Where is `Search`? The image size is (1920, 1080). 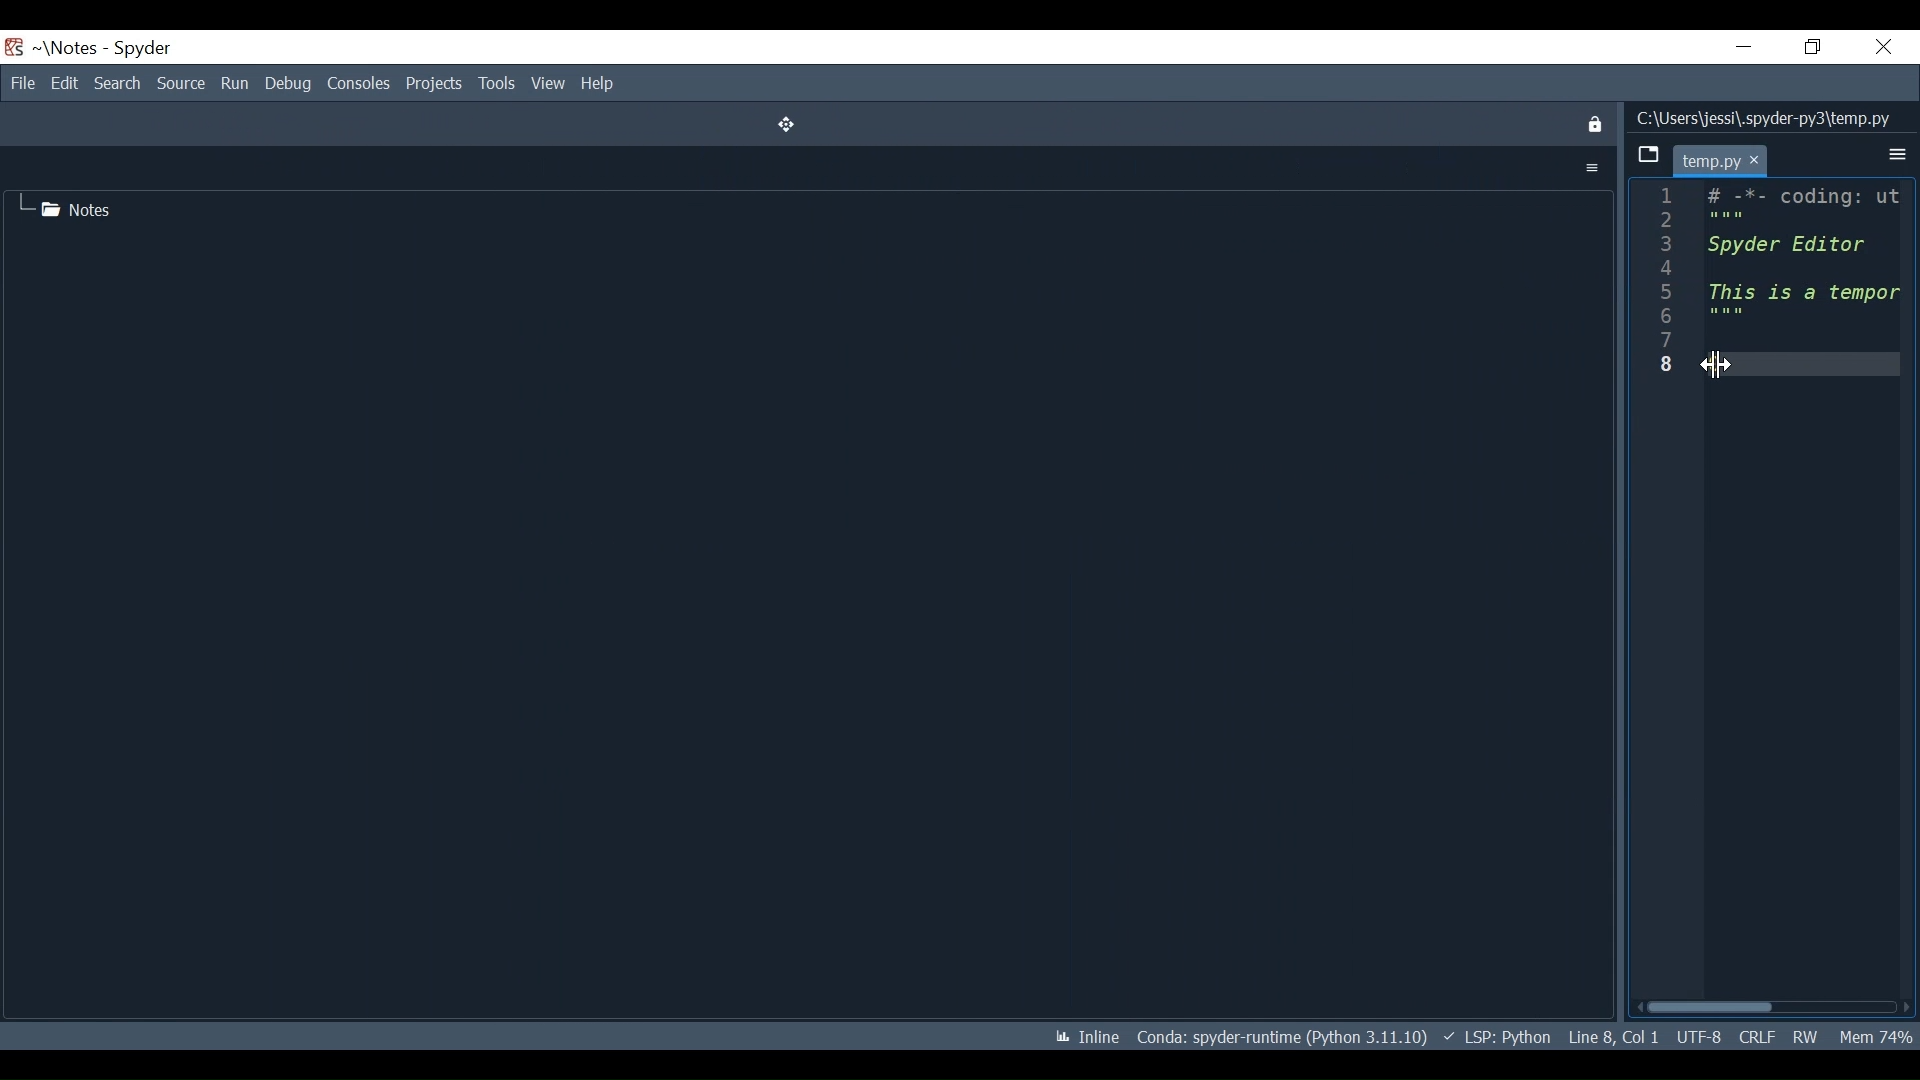
Search is located at coordinates (116, 83).